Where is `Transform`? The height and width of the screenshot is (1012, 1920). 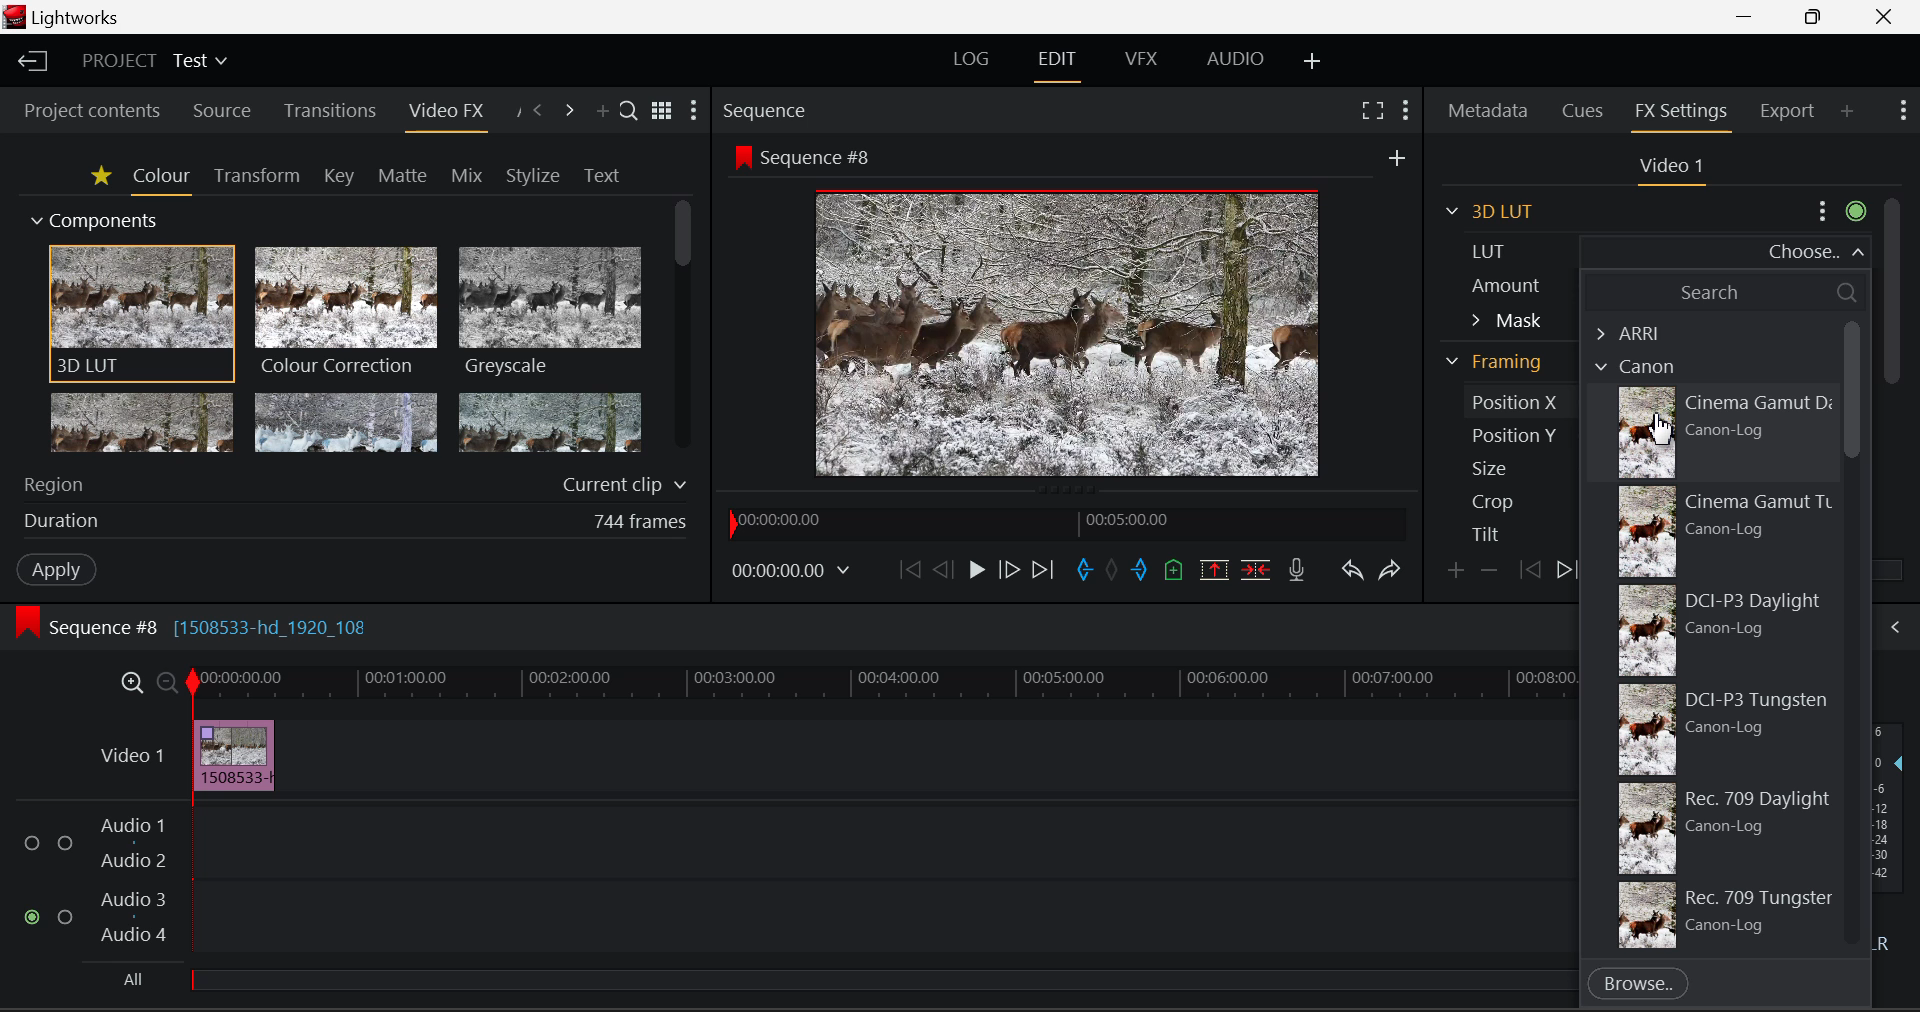
Transform is located at coordinates (254, 176).